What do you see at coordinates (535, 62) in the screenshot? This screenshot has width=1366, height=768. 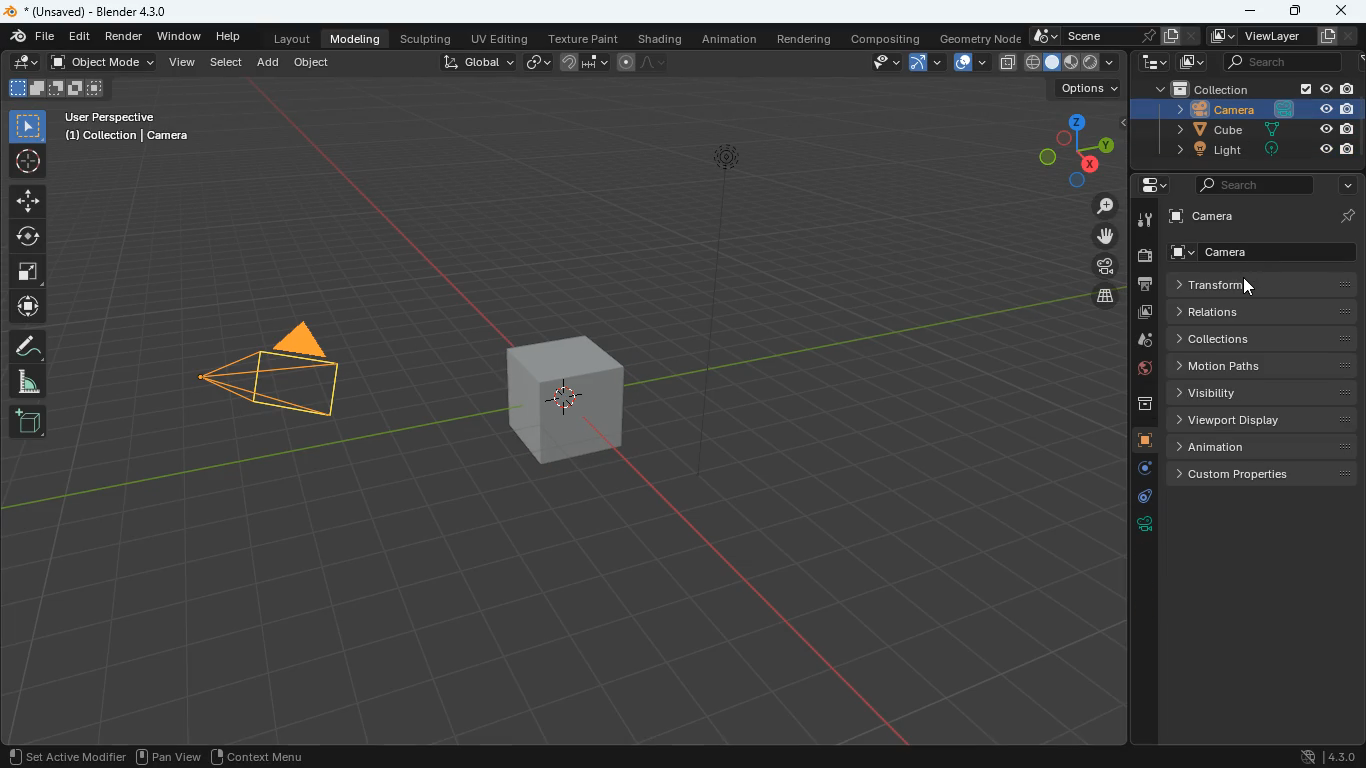 I see `link` at bounding box center [535, 62].